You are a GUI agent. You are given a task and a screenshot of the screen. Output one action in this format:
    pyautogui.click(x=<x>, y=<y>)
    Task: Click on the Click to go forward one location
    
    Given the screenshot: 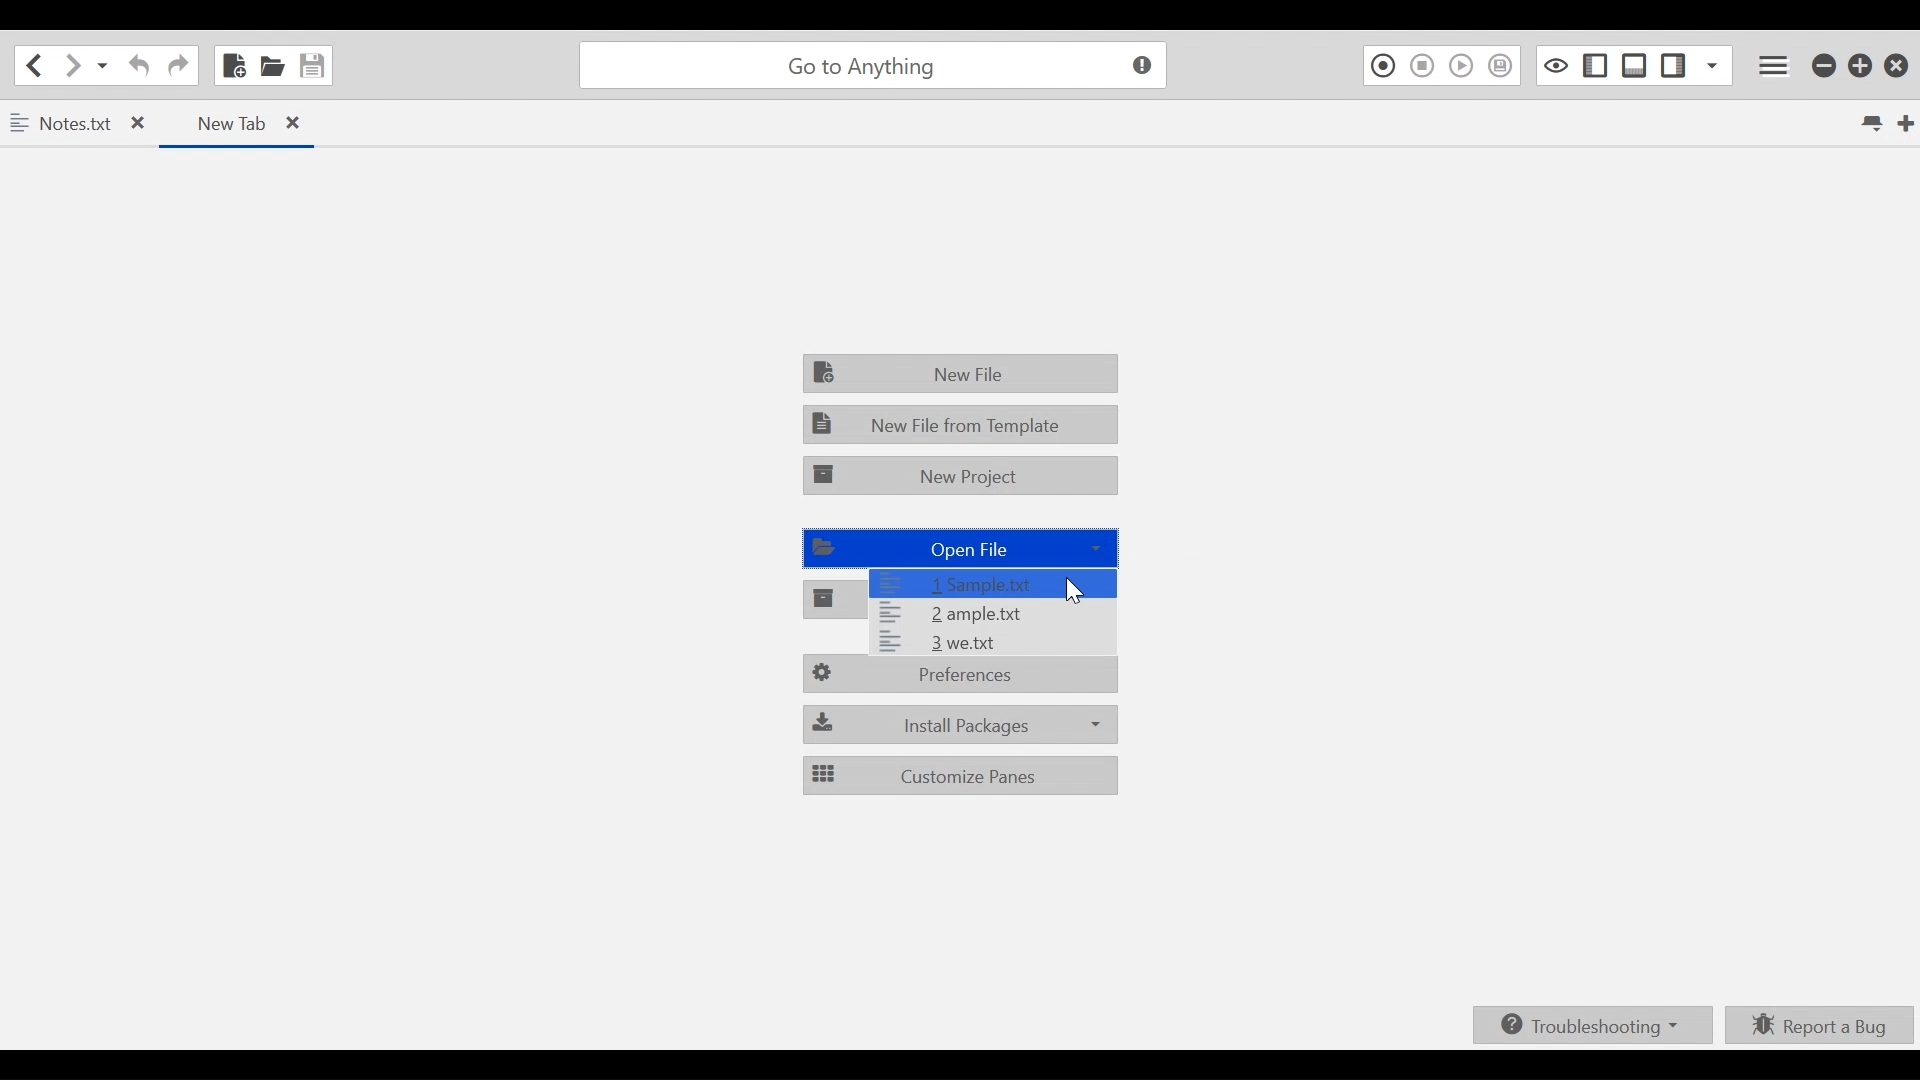 What is the action you would take?
    pyautogui.click(x=73, y=66)
    